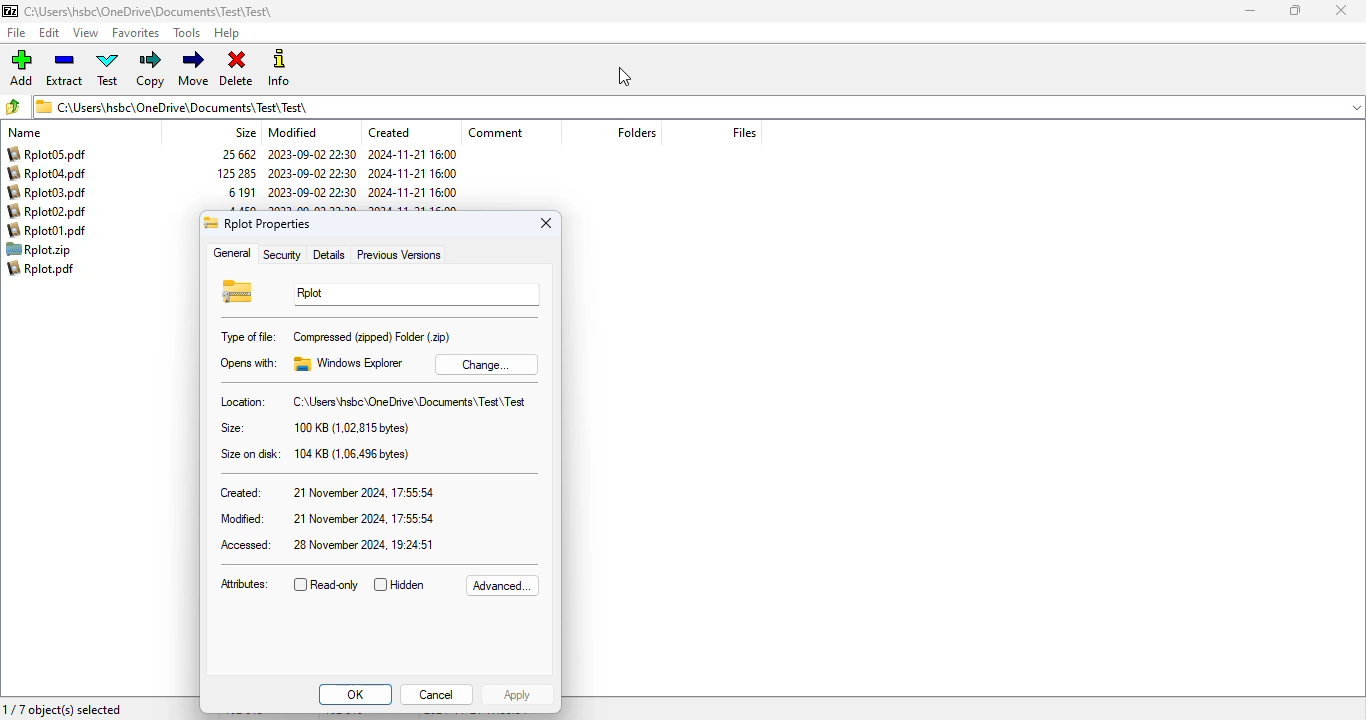  I want to click on 21 november 2024, 17:55:54, so click(362, 519).